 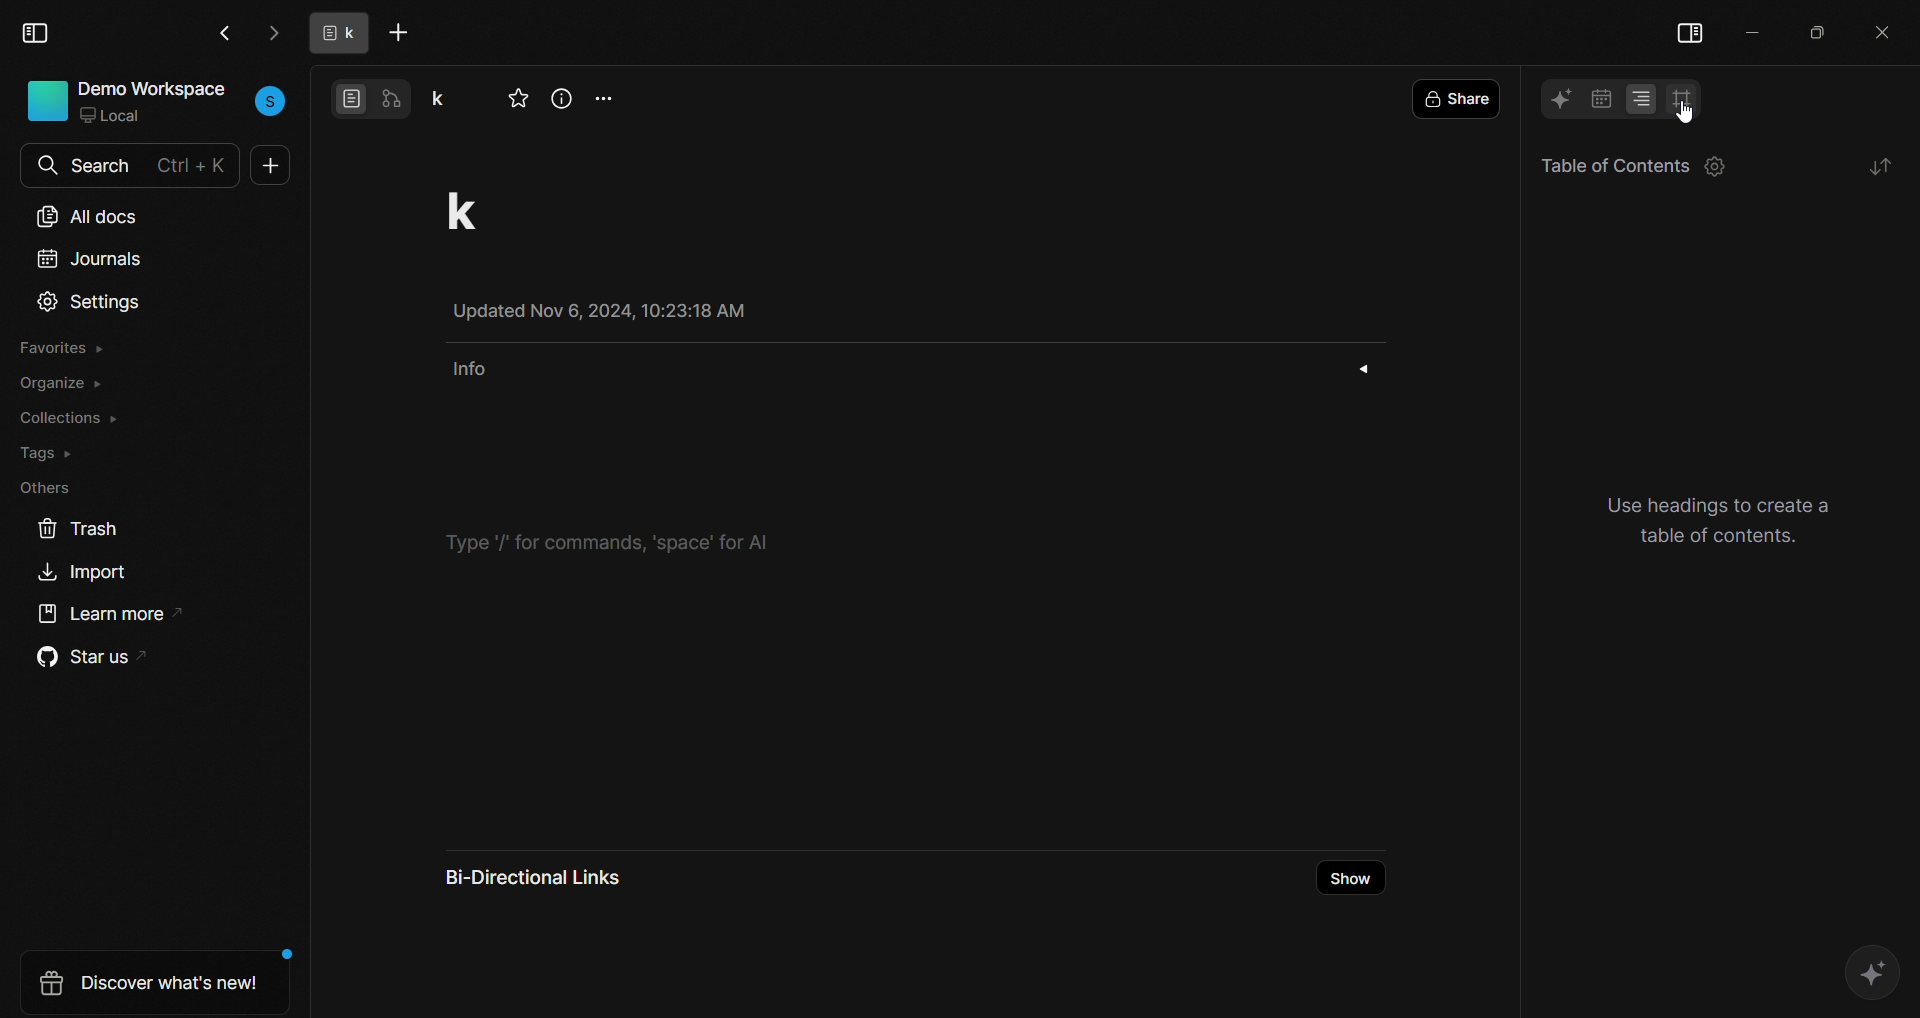 I want to click on project title, so click(x=485, y=210).